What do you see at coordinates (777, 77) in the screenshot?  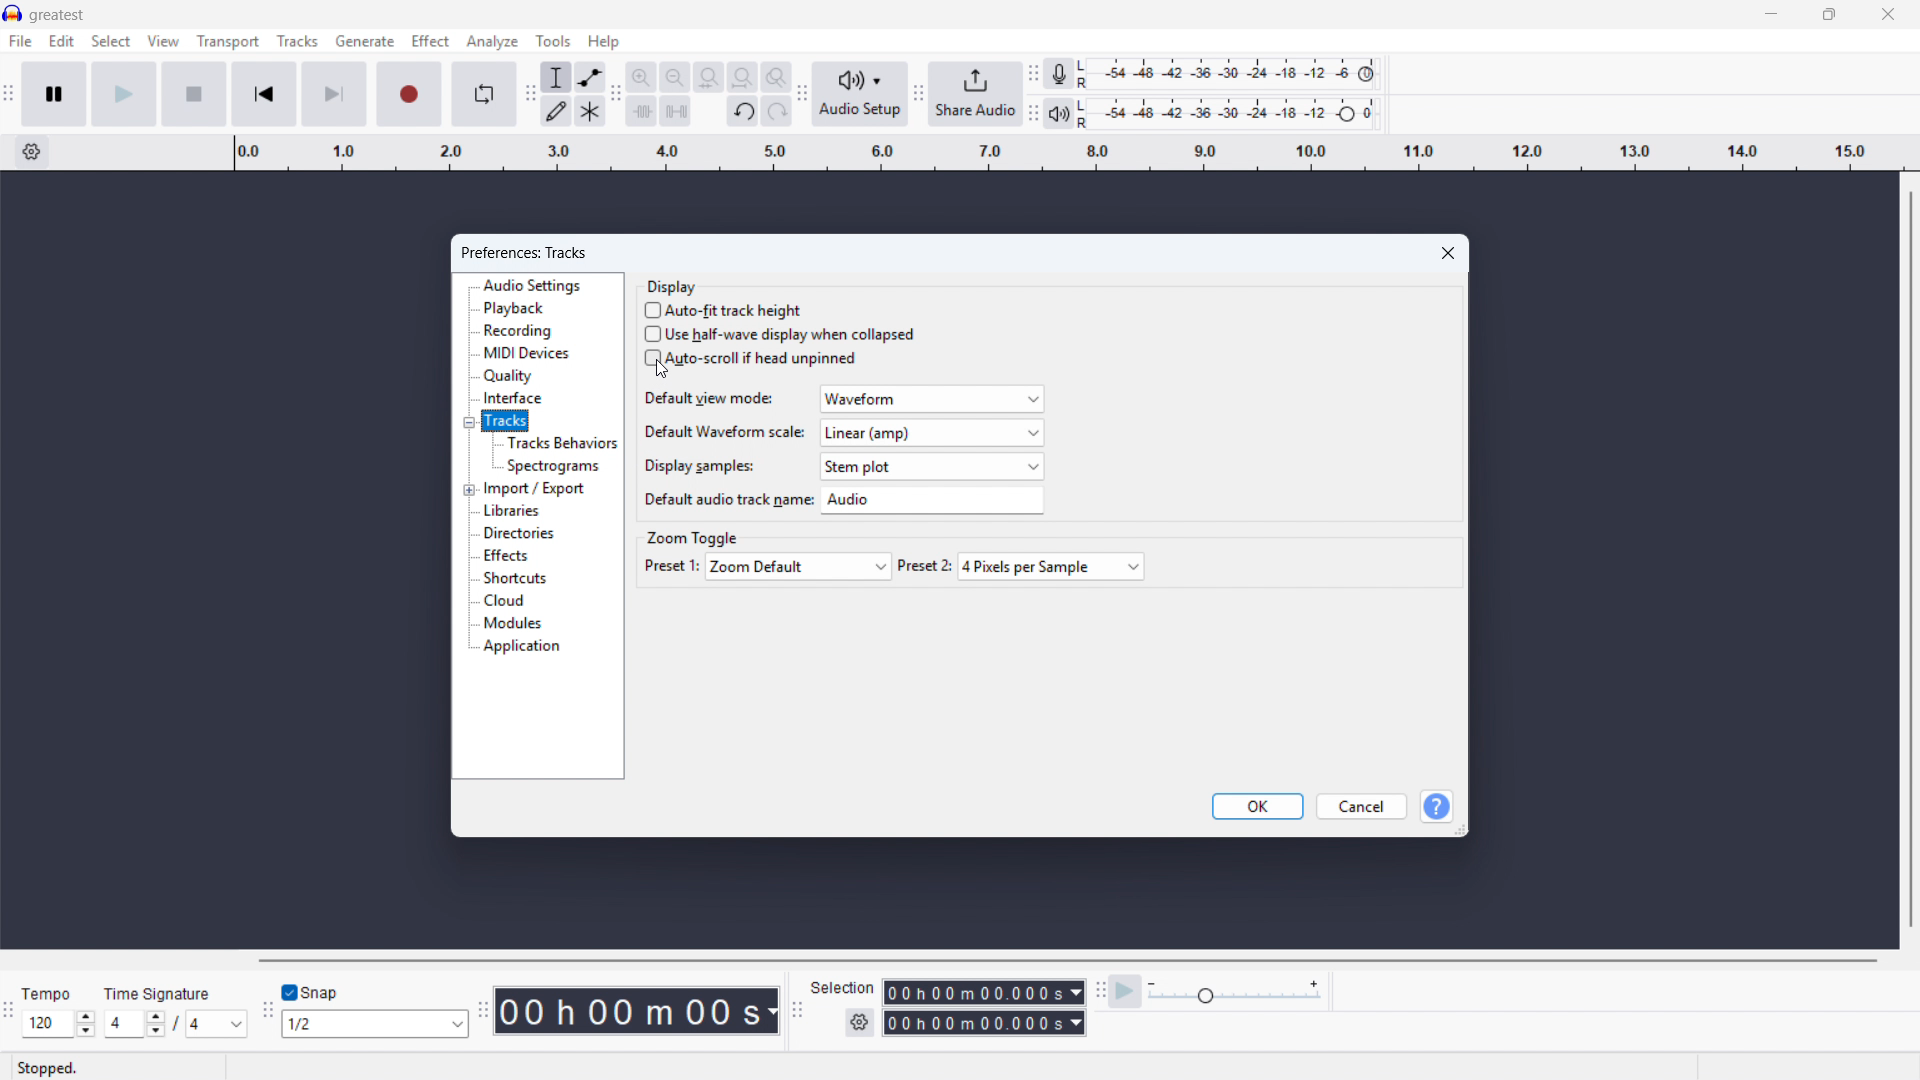 I see `Toggle zoom ` at bounding box center [777, 77].